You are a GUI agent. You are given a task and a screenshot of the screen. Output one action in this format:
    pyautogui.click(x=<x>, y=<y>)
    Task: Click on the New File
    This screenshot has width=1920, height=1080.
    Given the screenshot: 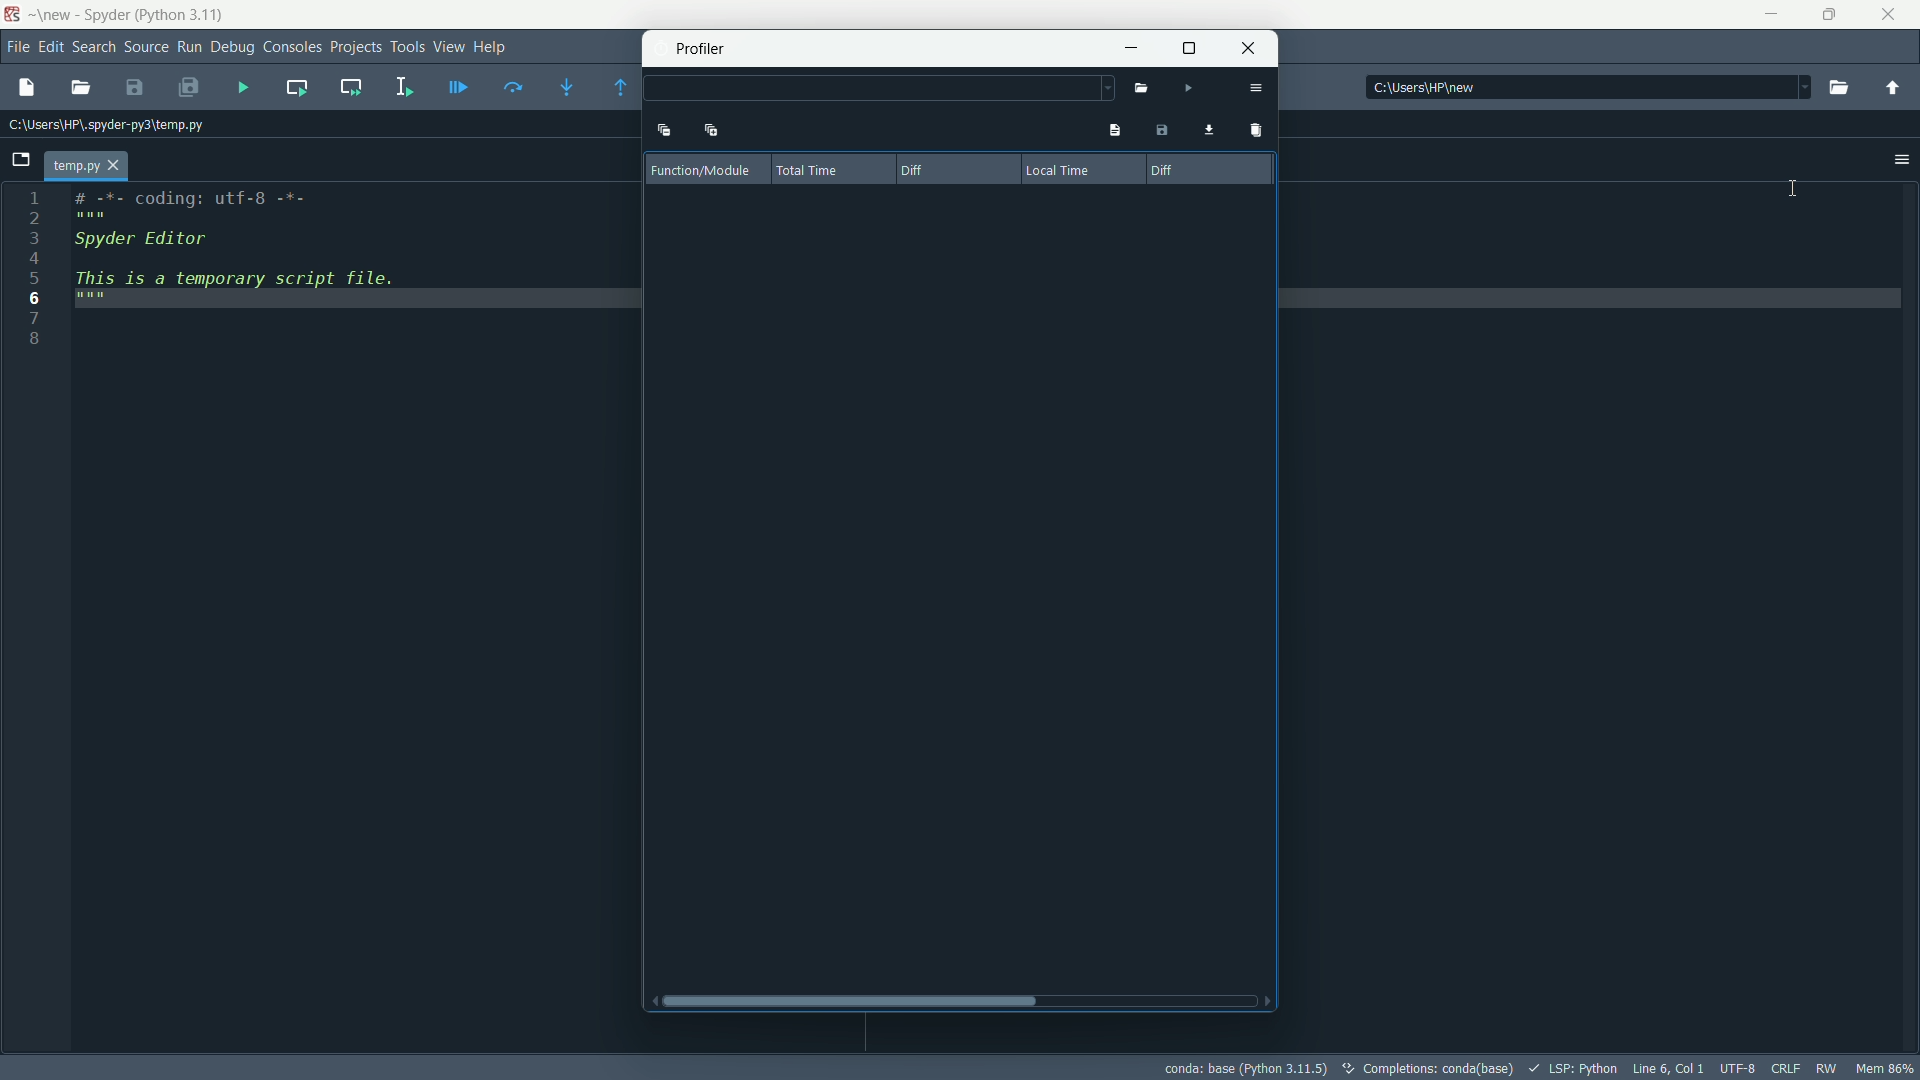 What is the action you would take?
    pyautogui.click(x=19, y=161)
    